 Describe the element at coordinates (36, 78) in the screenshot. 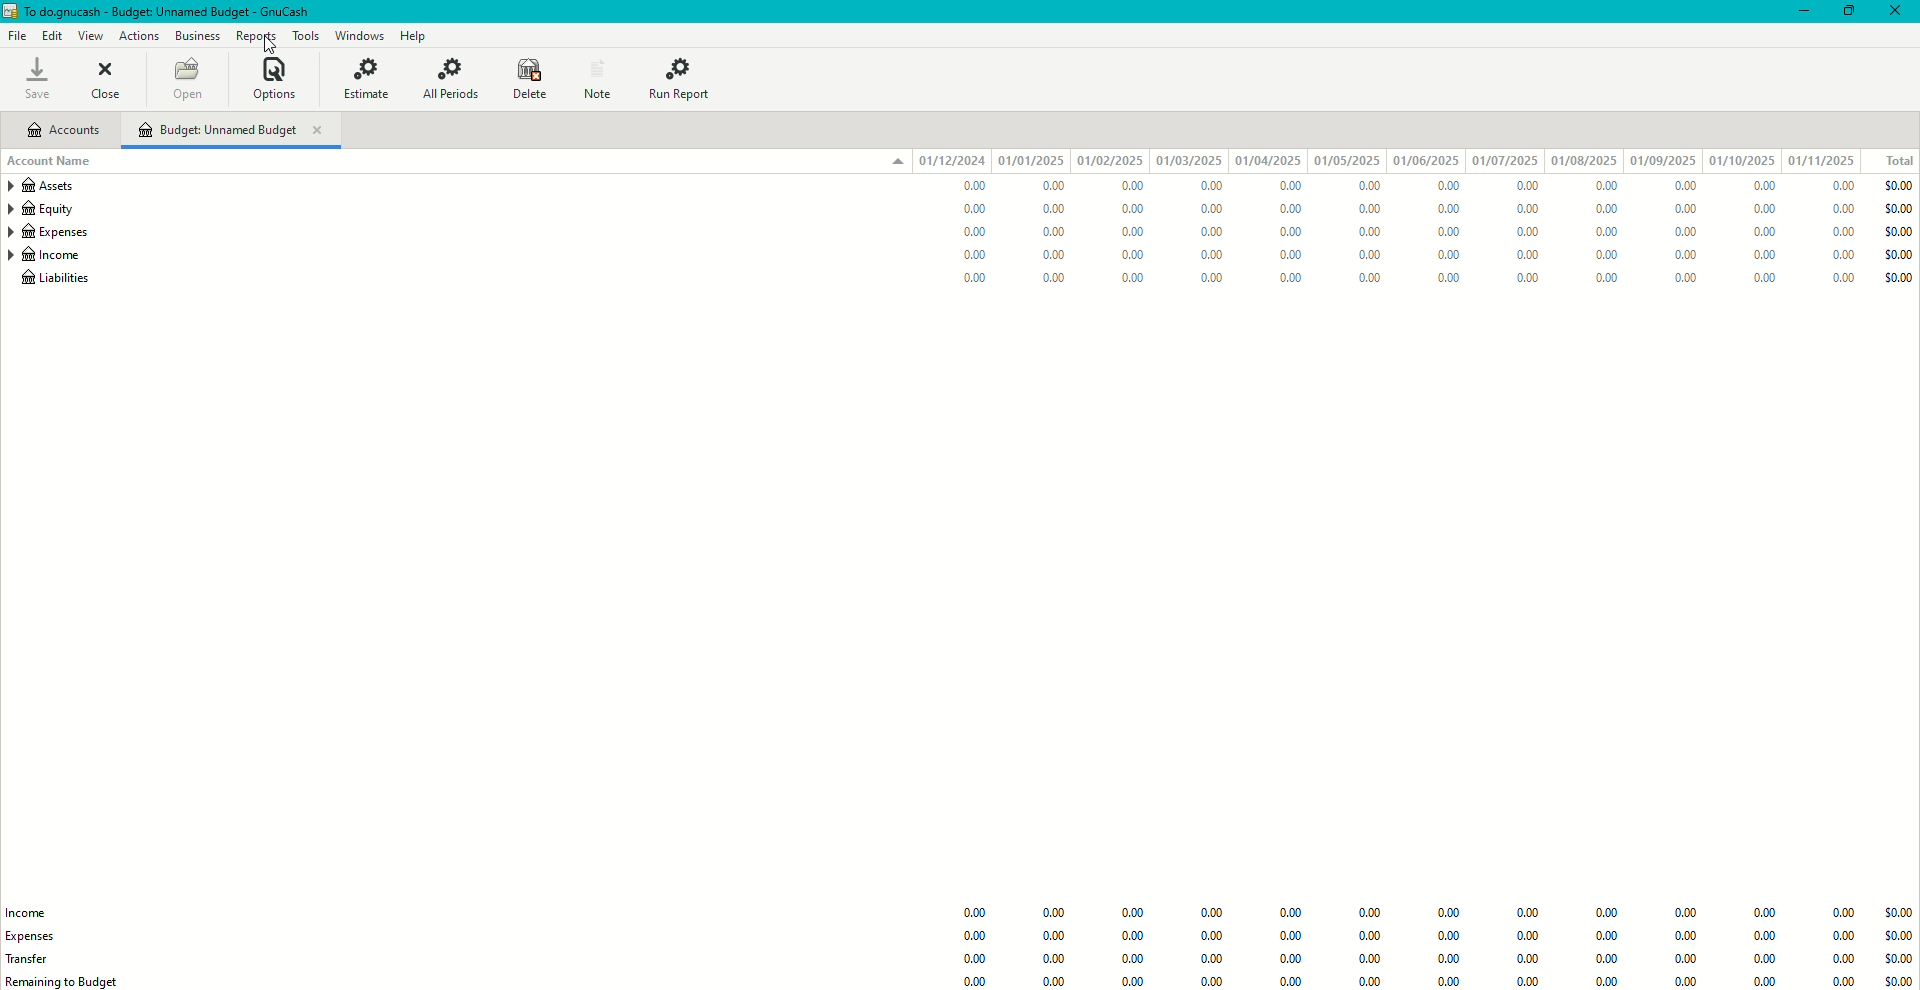

I see `Save` at that location.